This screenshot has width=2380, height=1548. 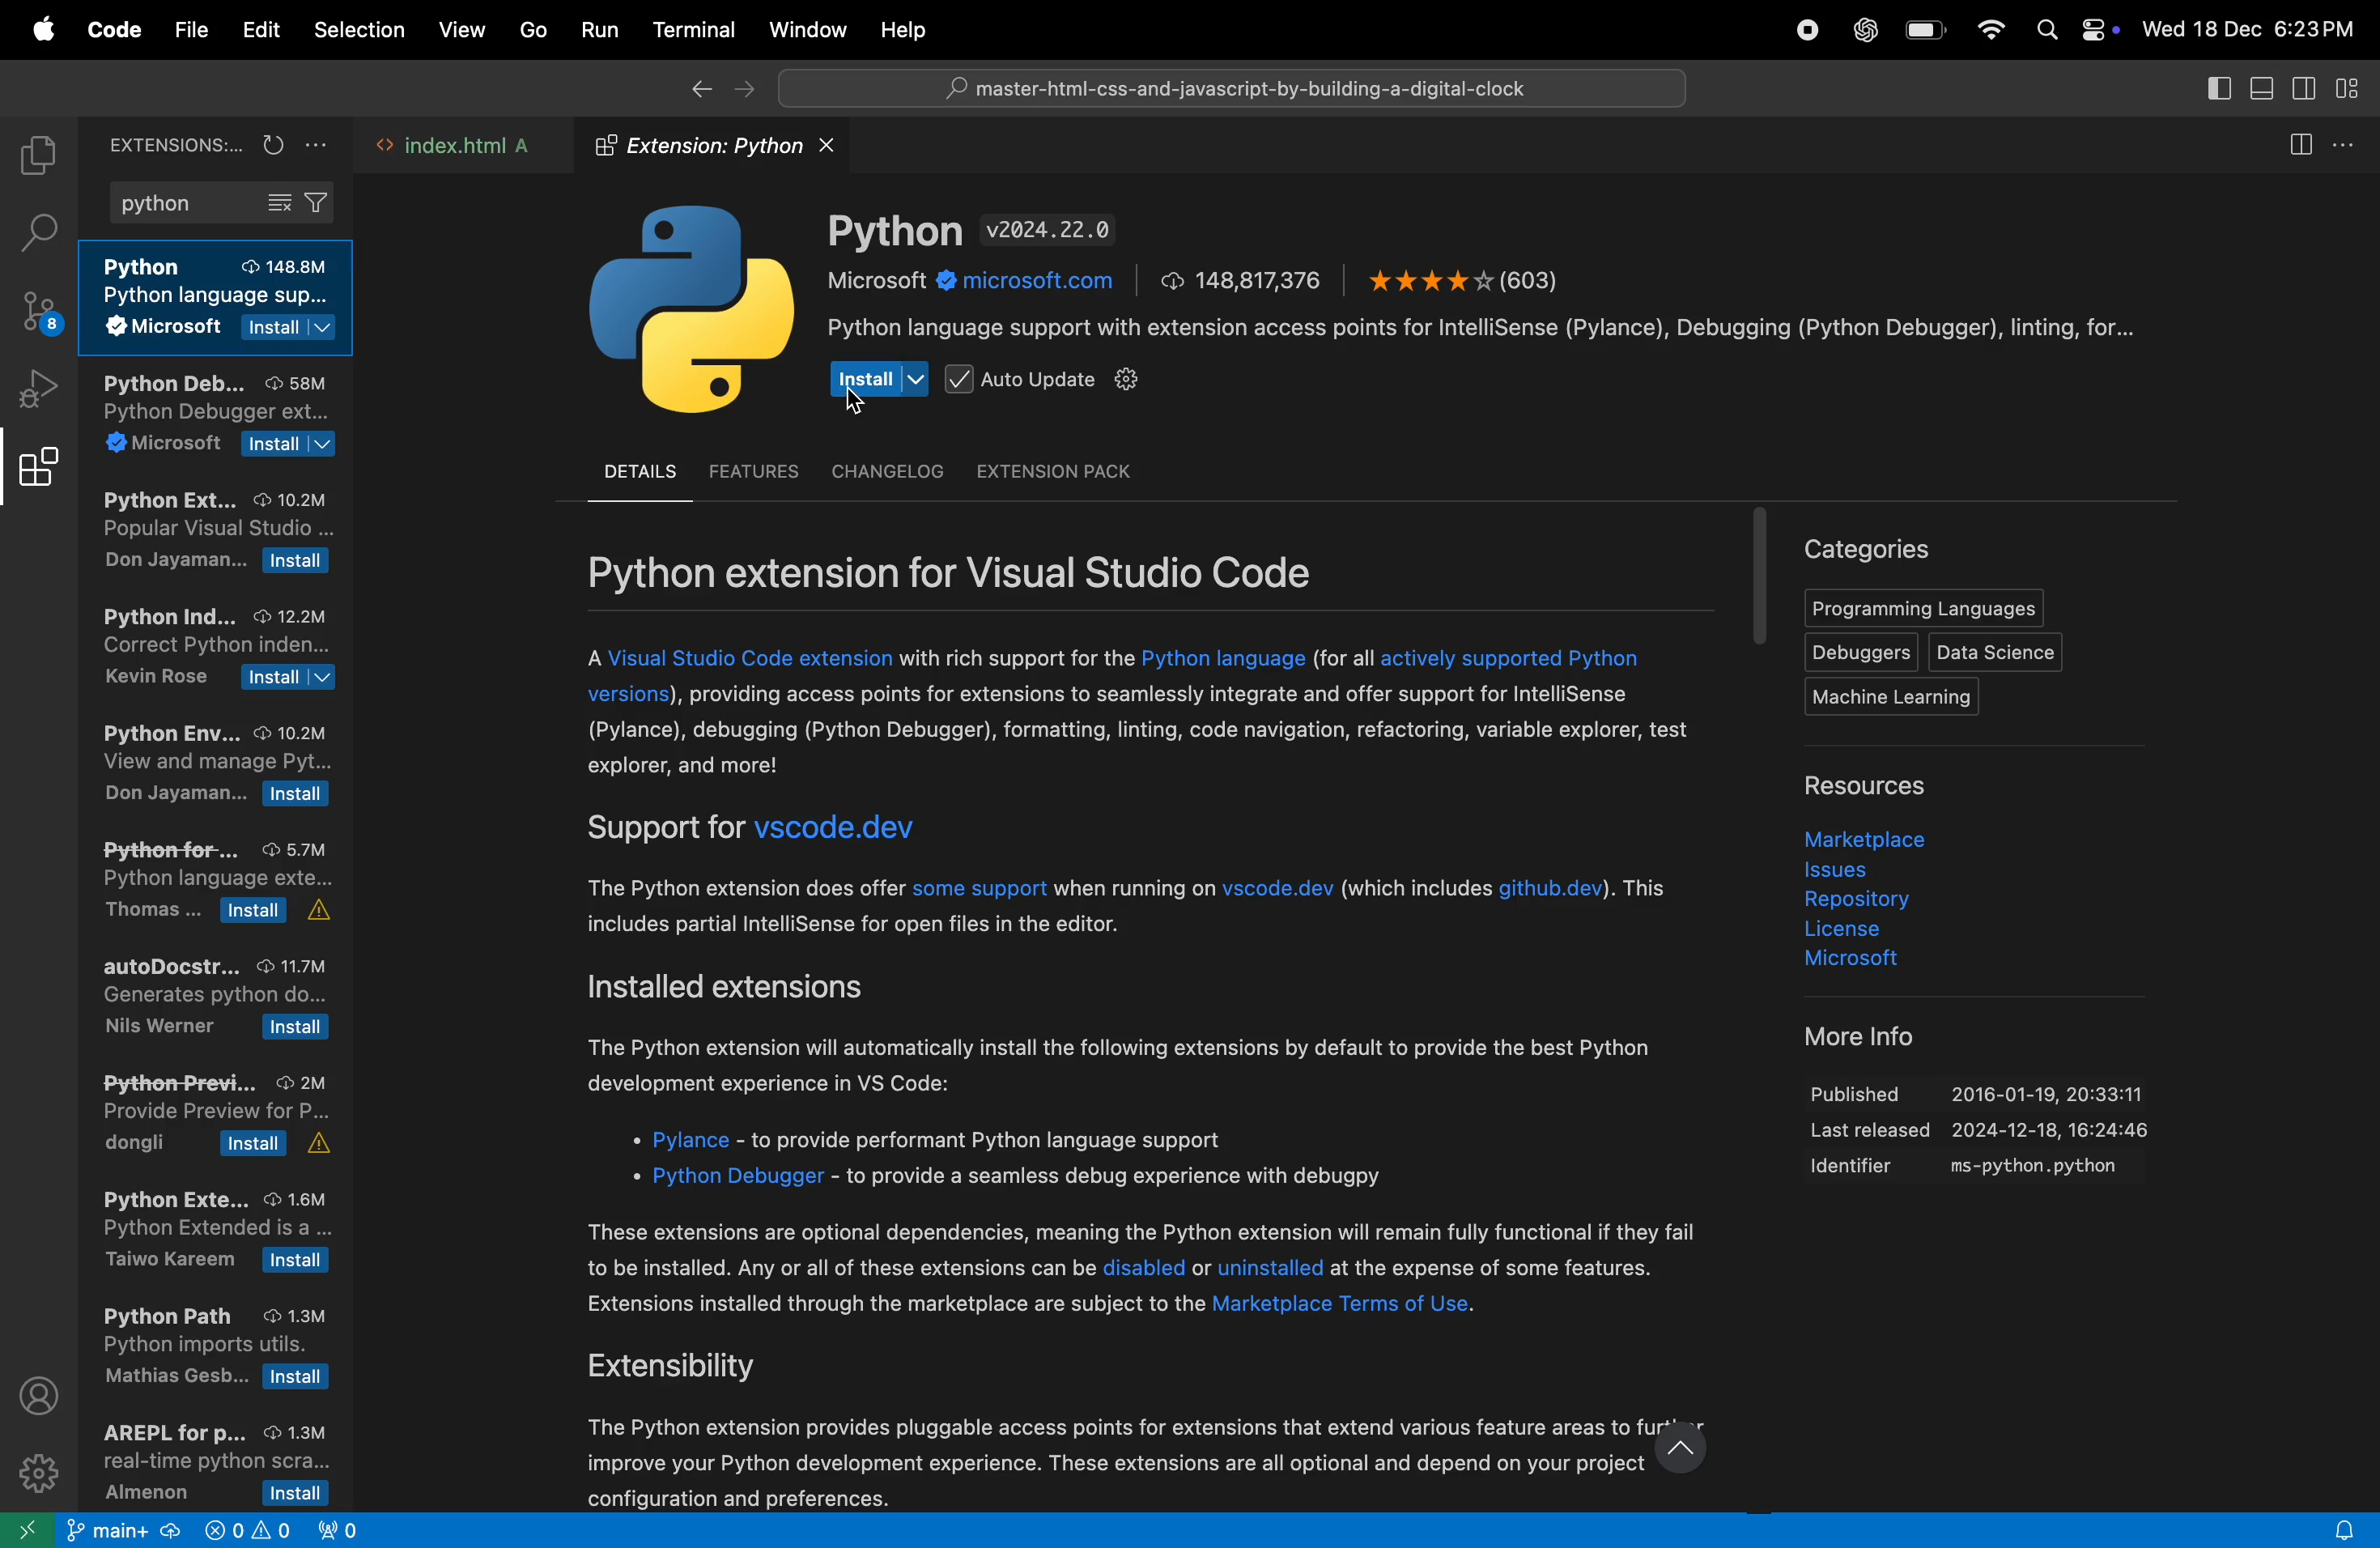 What do you see at coordinates (1052, 230) in the screenshot?
I see `v 2024` at bounding box center [1052, 230].